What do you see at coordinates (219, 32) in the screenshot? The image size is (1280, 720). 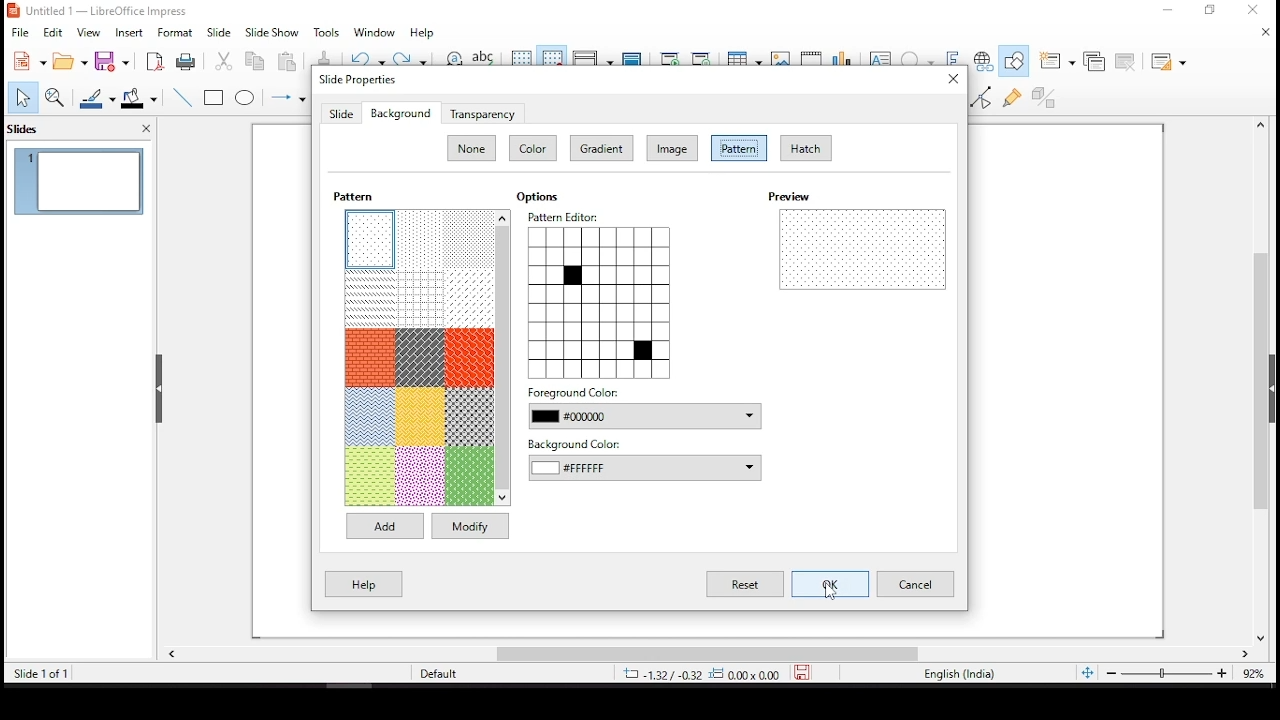 I see `slide` at bounding box center [219, 32].